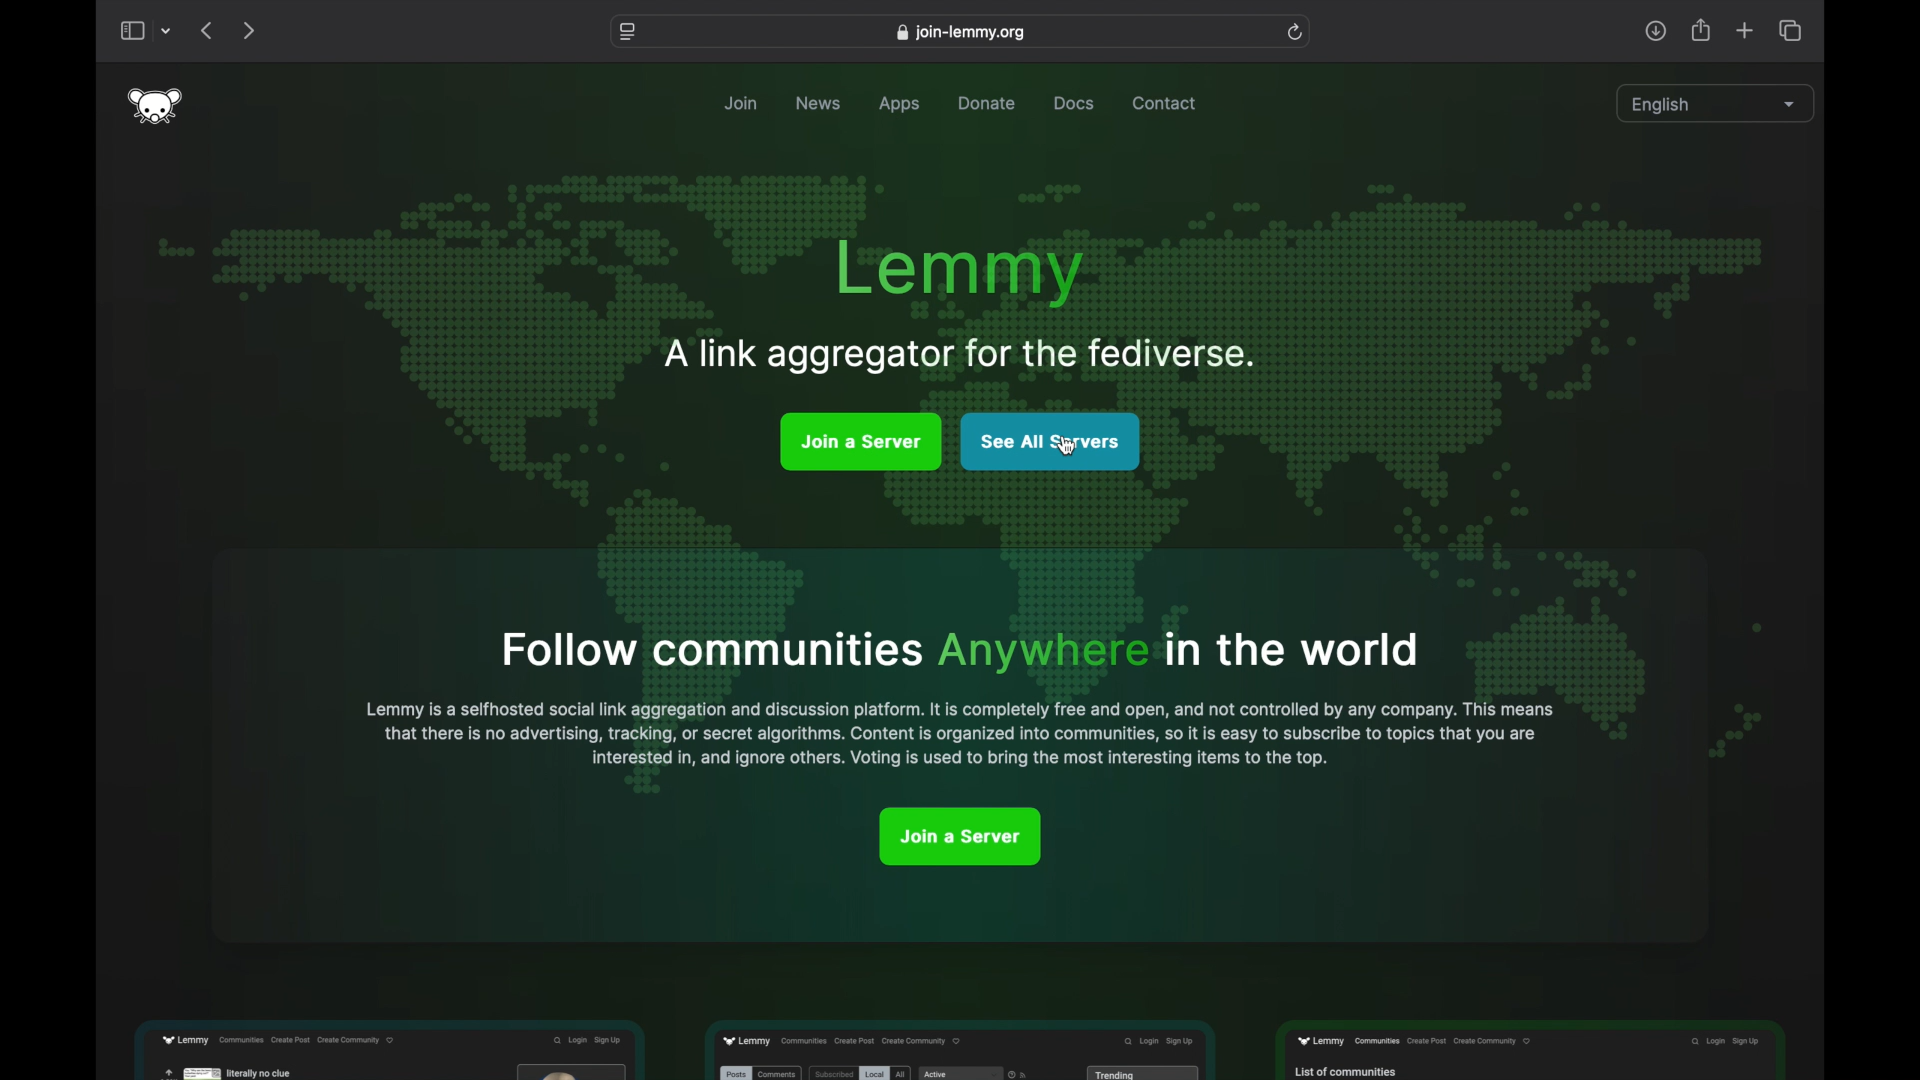 The height and width of the screenshot is (1080, 1920). I want to click on see all servers, so click(1050, 443).